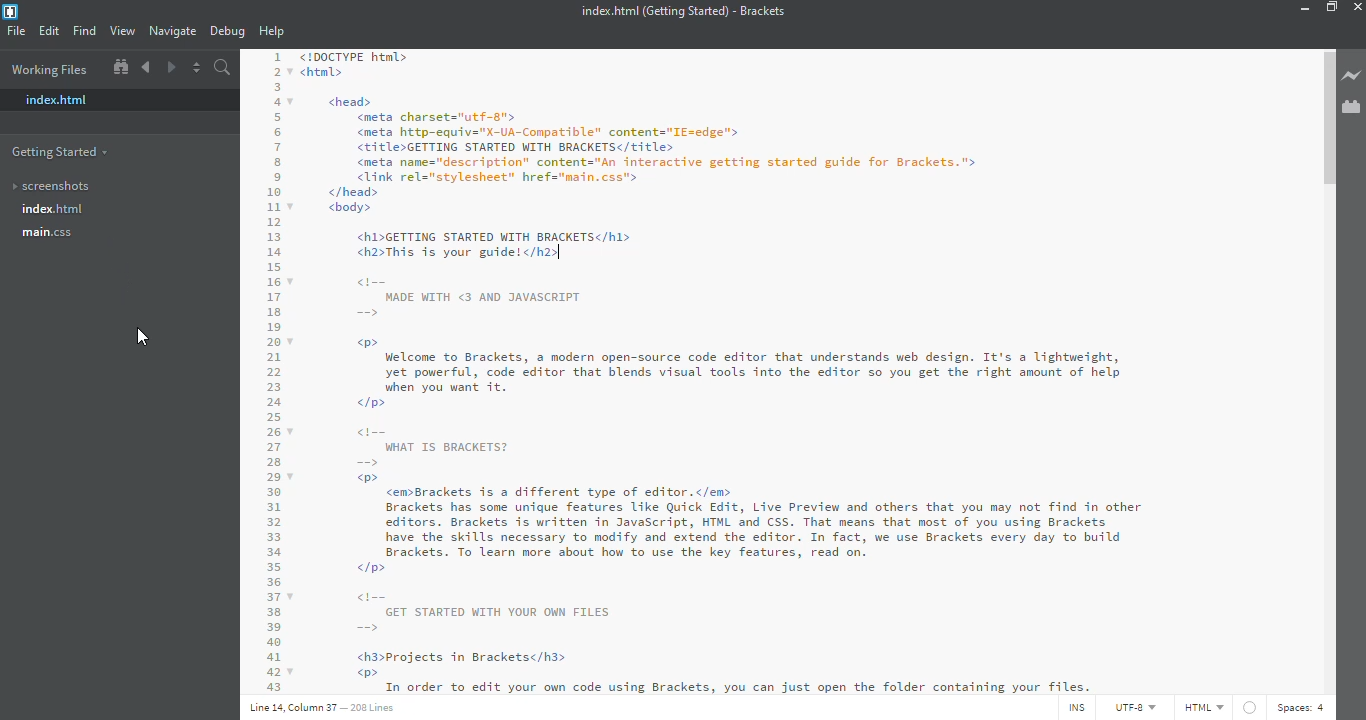 The image size is (1366, 720). What do you see at coordinates (271, 372) in the screenshot?
I see `code line` at bounding box center [271, 372].